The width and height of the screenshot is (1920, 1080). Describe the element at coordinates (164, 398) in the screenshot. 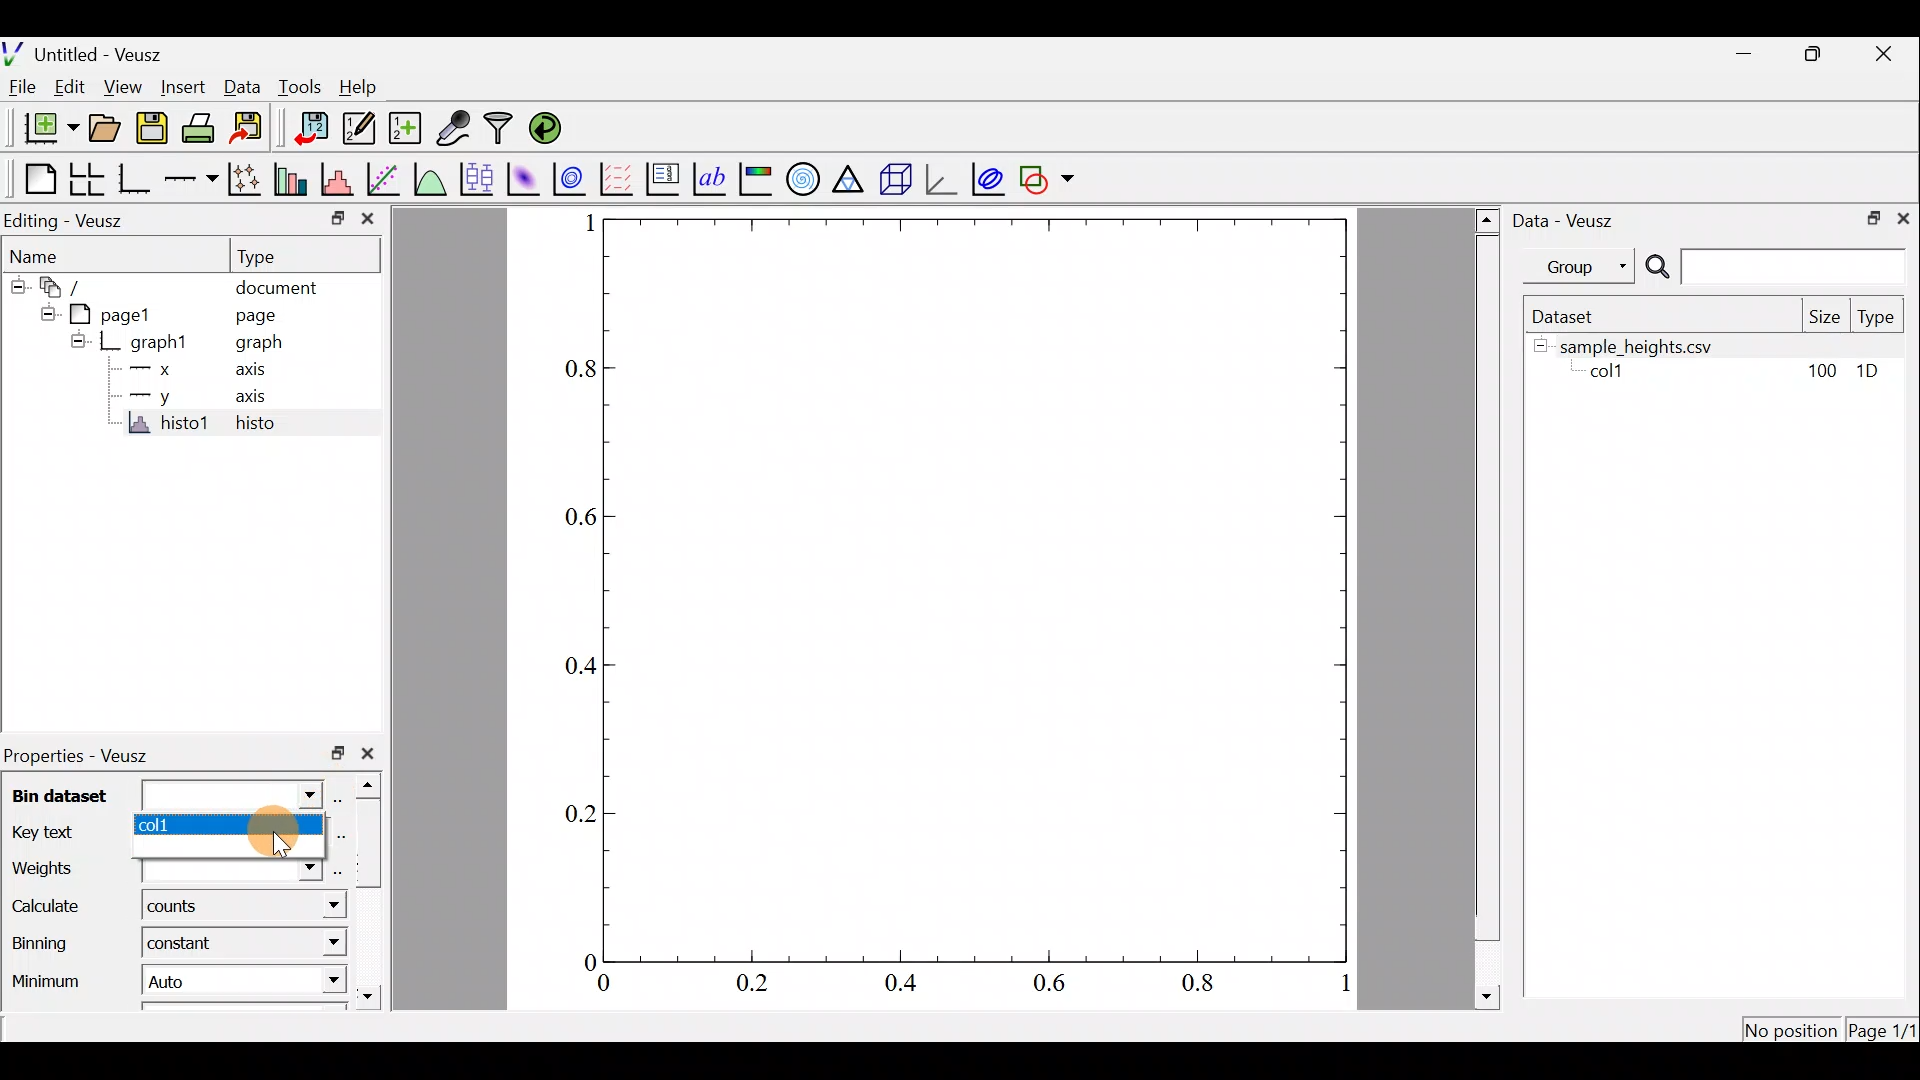

I see `y` at that location.